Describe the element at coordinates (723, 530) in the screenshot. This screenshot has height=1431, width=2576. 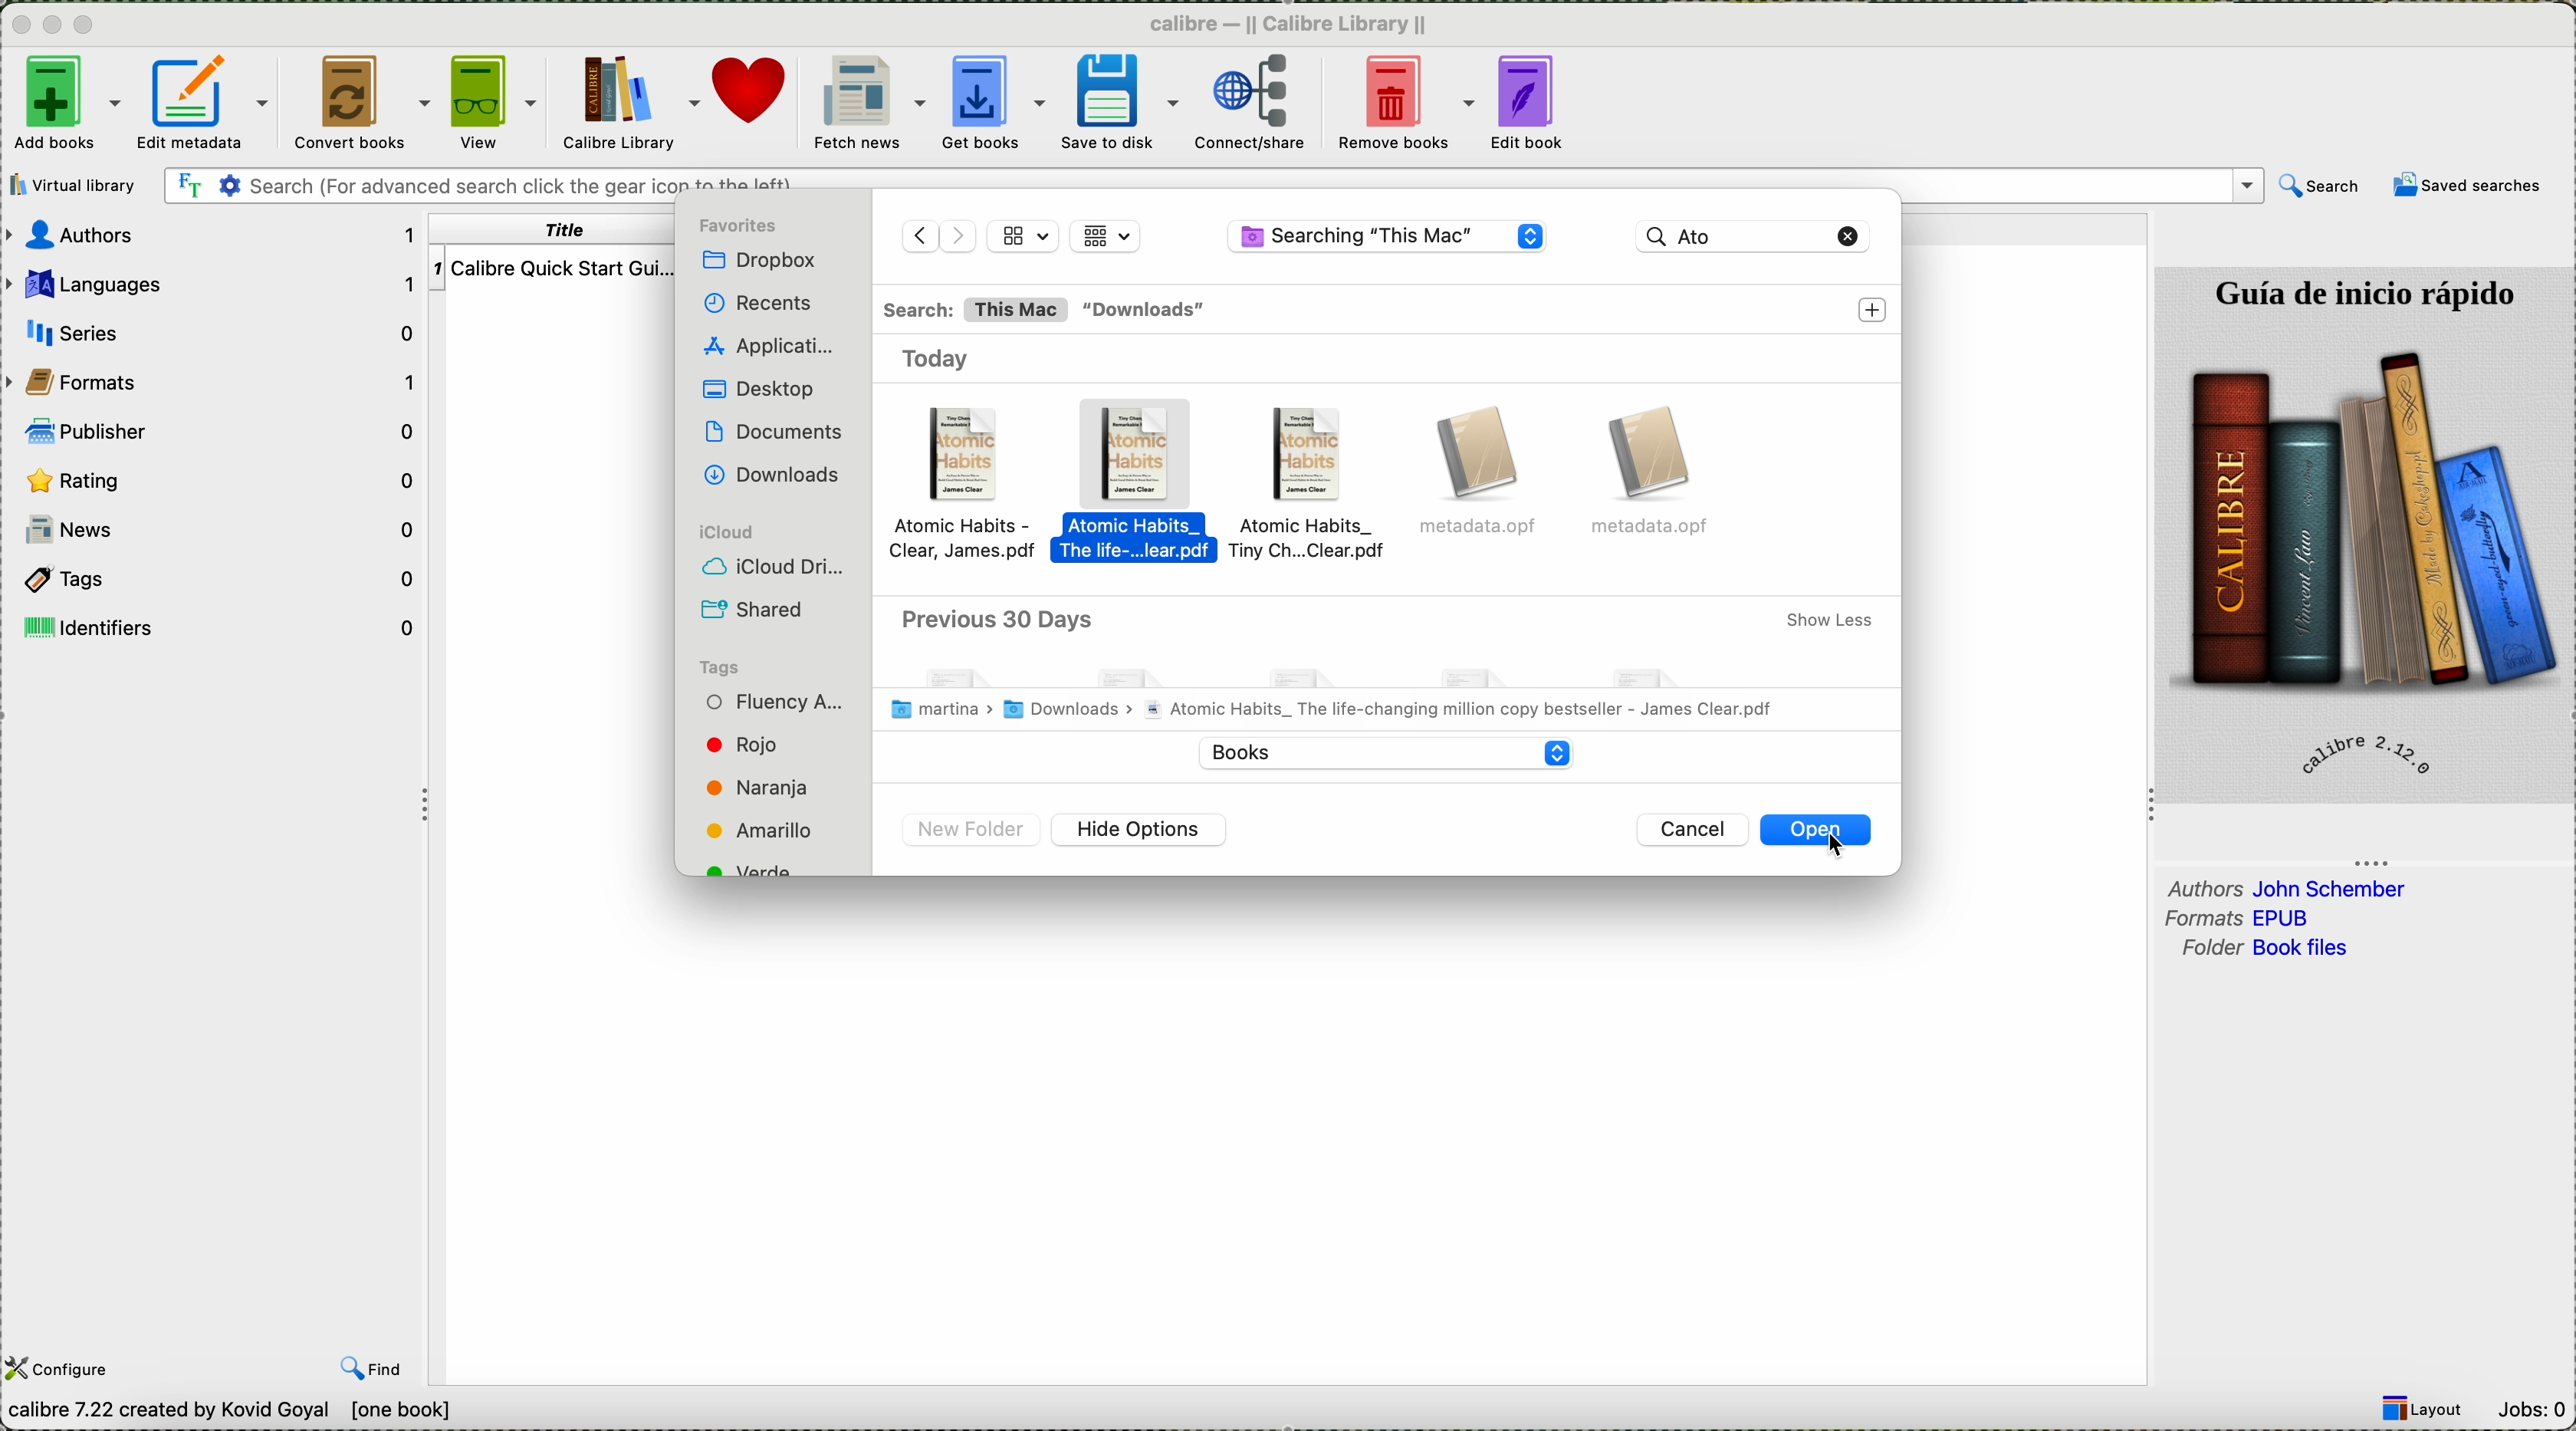
I see `icloud` at that location.